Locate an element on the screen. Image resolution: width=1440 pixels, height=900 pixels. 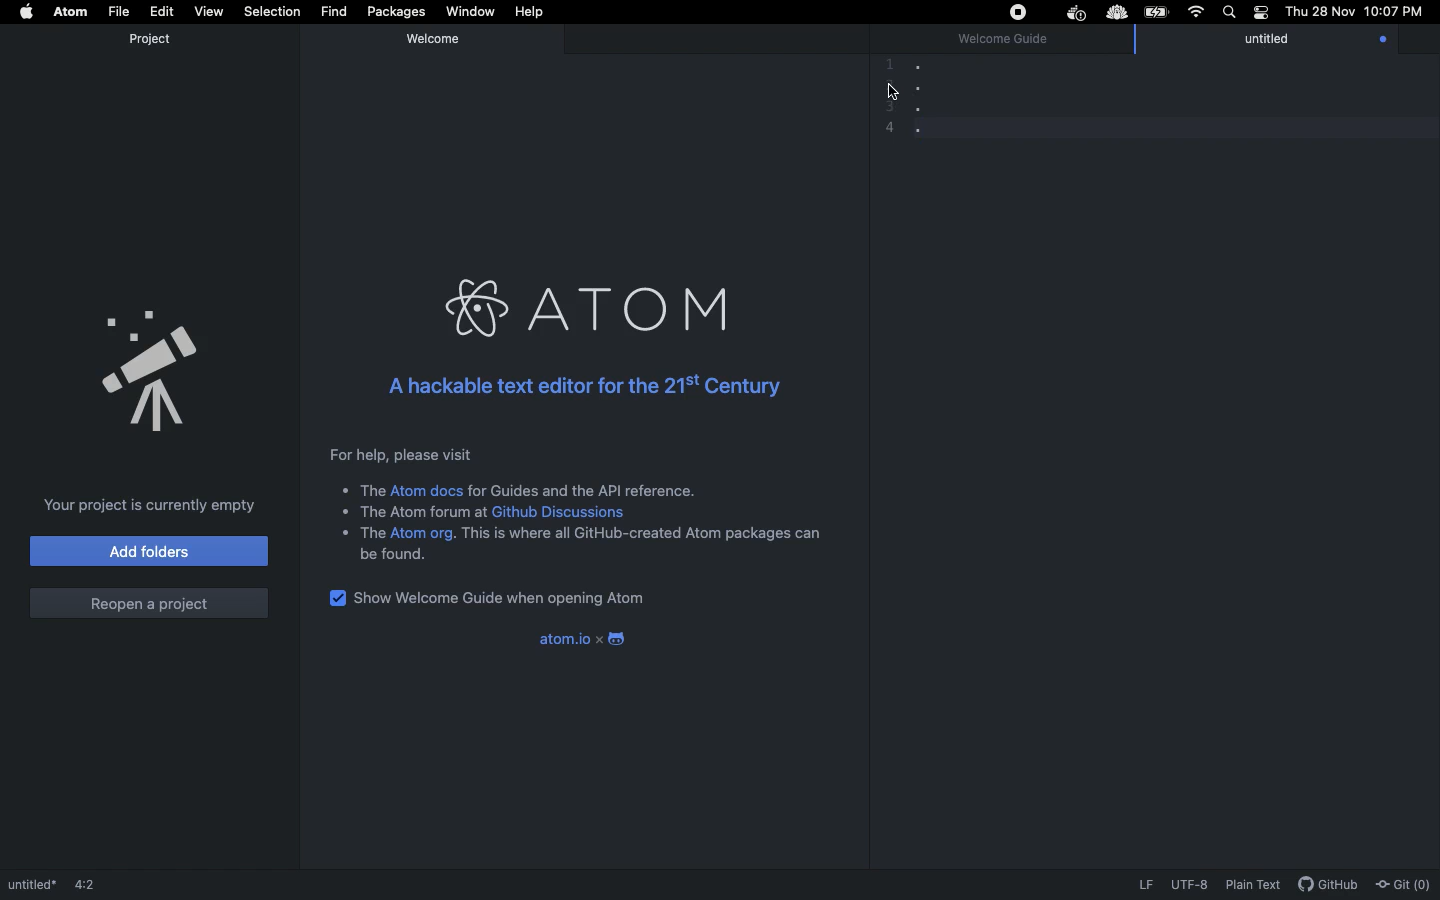
Project is located at coordinates (150, 39).